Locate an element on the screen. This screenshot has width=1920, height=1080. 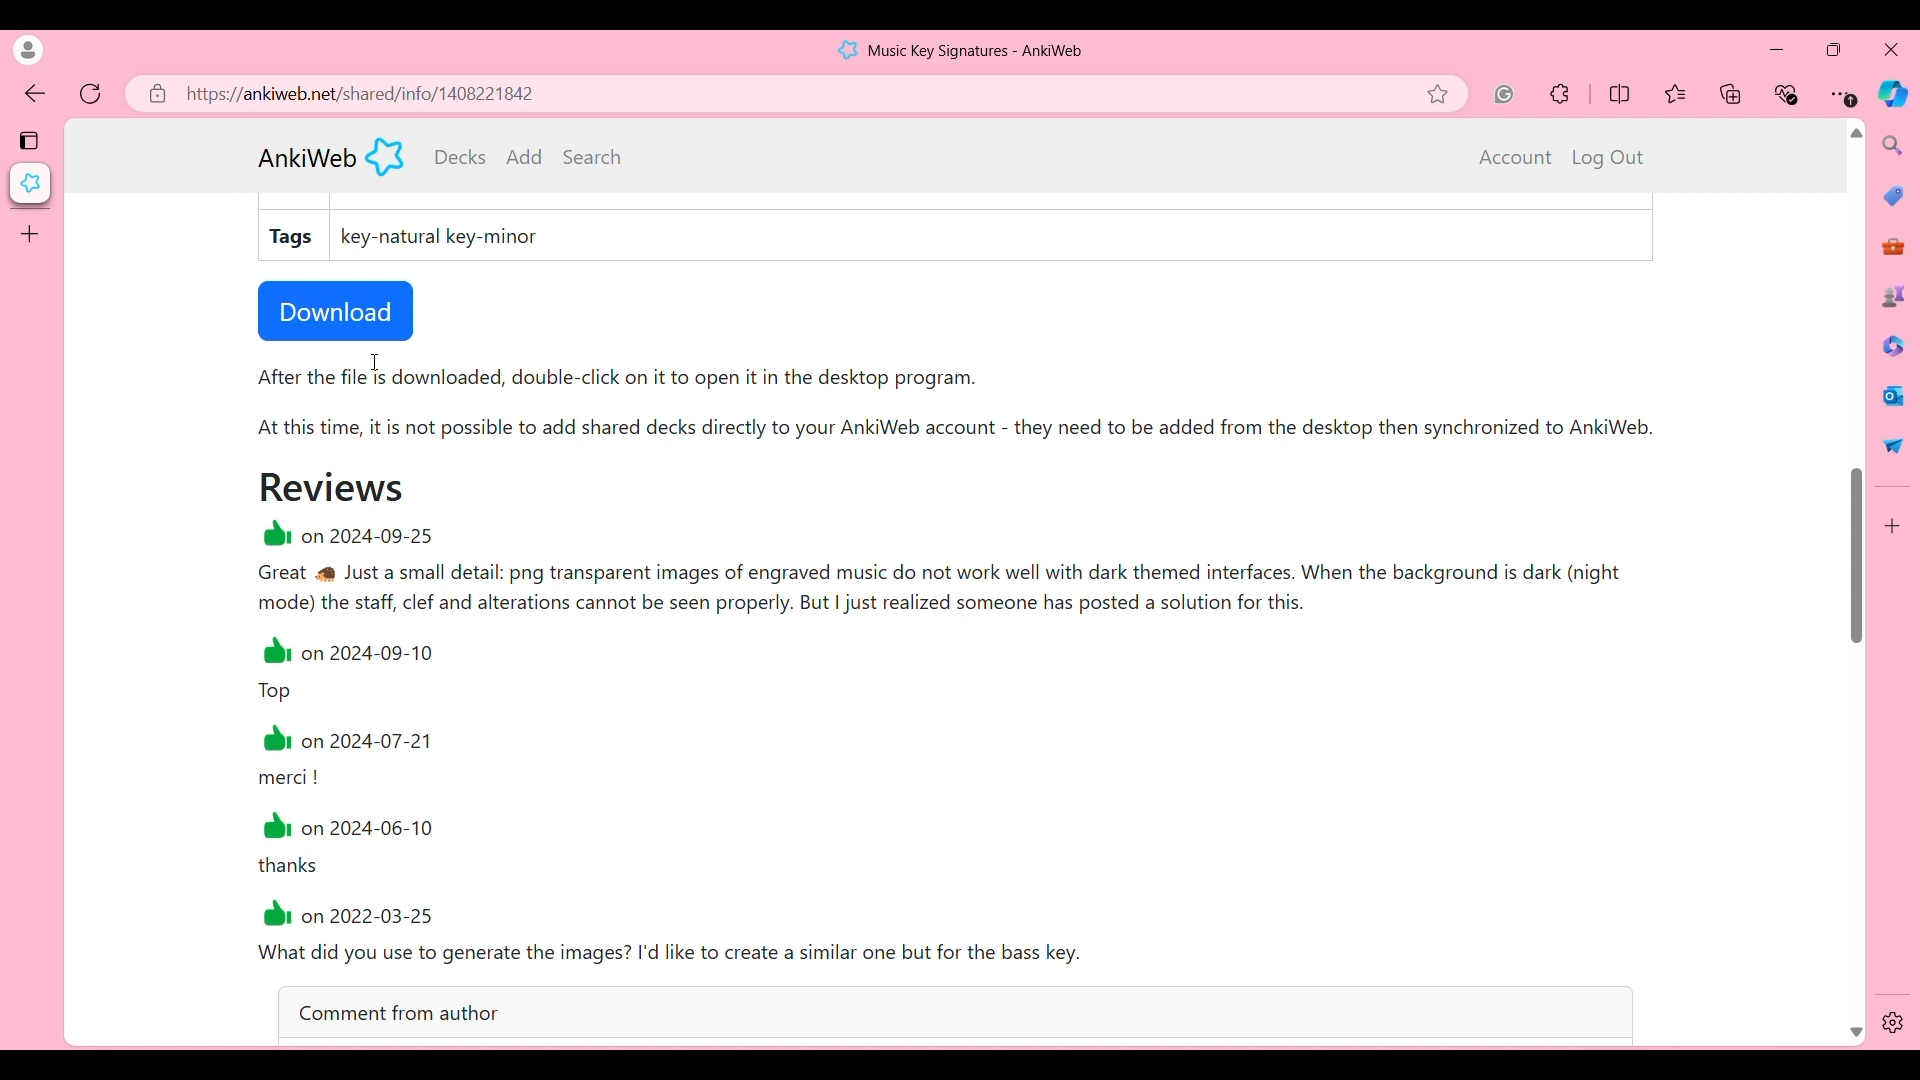
Add current page to favorites is located at coordinates (1445, 94).